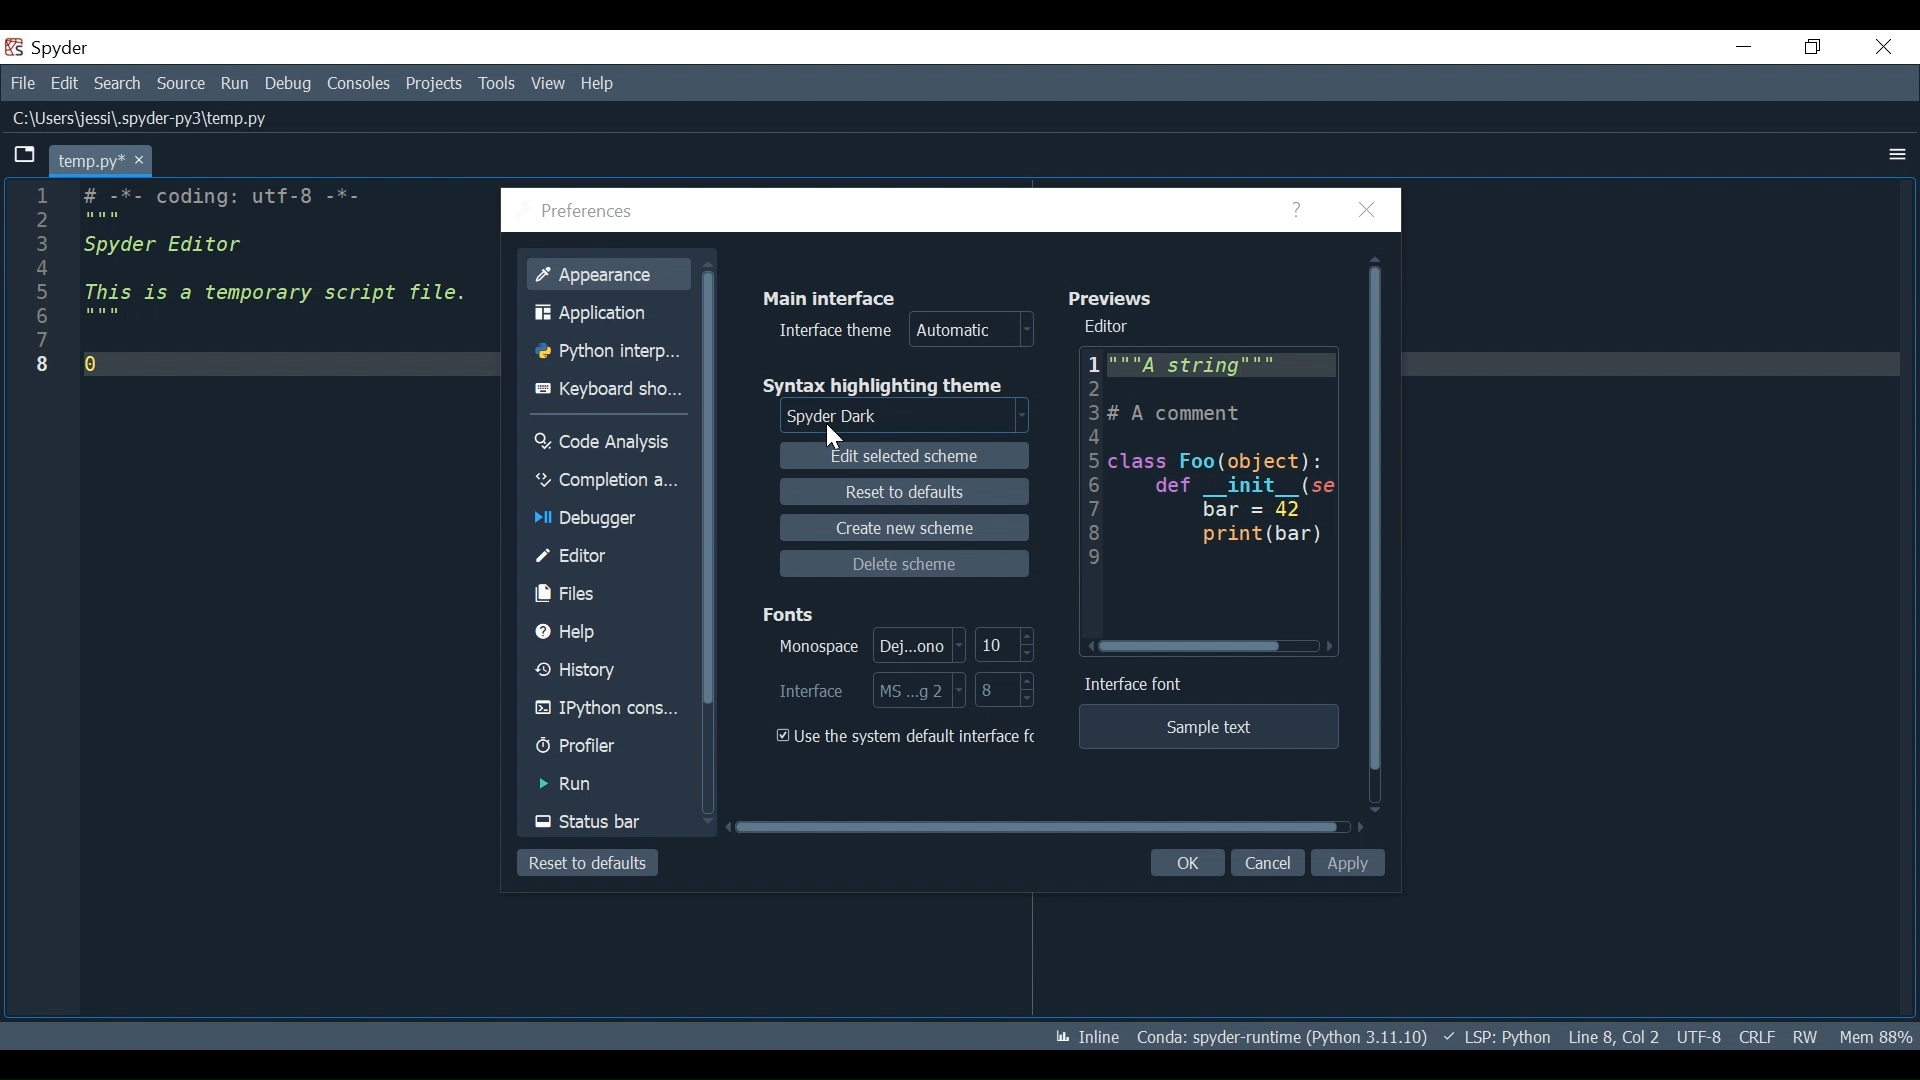 The image size is (1920, 1080). Describe the element at coordinates (610, 558) in the screenshot. I see `Editor` at that location.